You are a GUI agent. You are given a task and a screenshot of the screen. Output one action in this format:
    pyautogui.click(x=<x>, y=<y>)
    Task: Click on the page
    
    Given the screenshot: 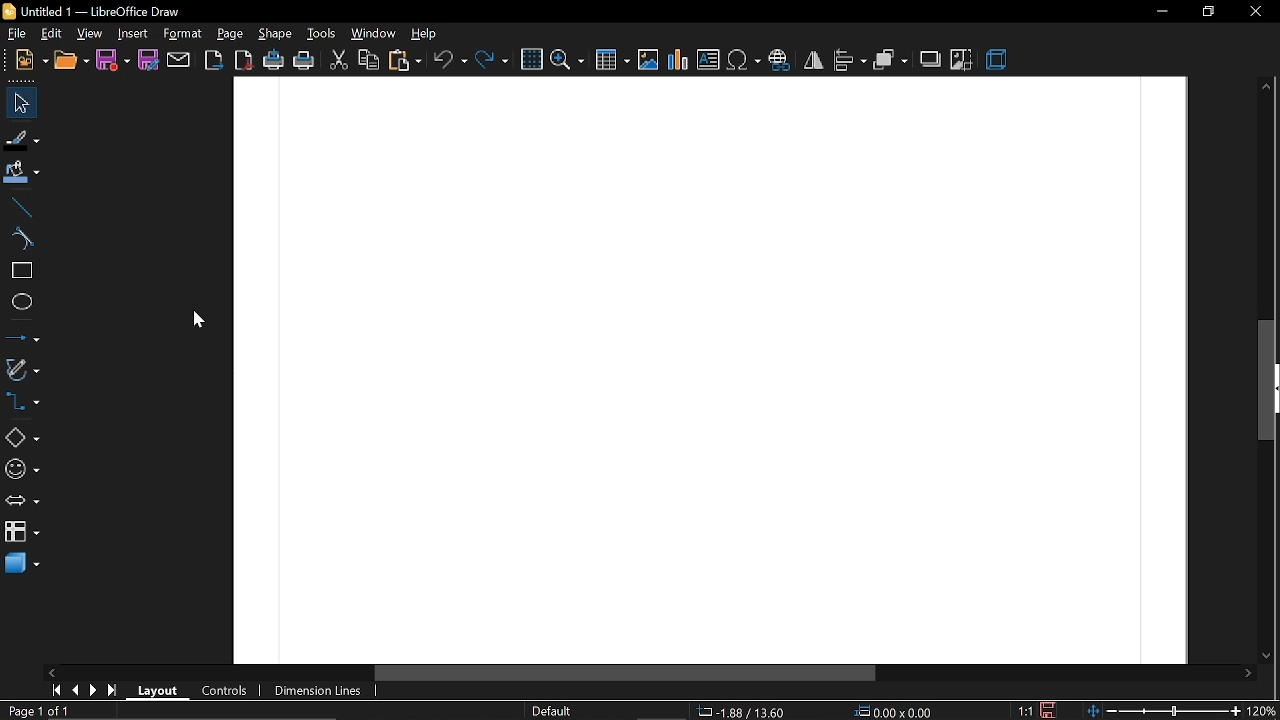 What is the action you would take?
    pyautogui.click(x=231, y=34)
    